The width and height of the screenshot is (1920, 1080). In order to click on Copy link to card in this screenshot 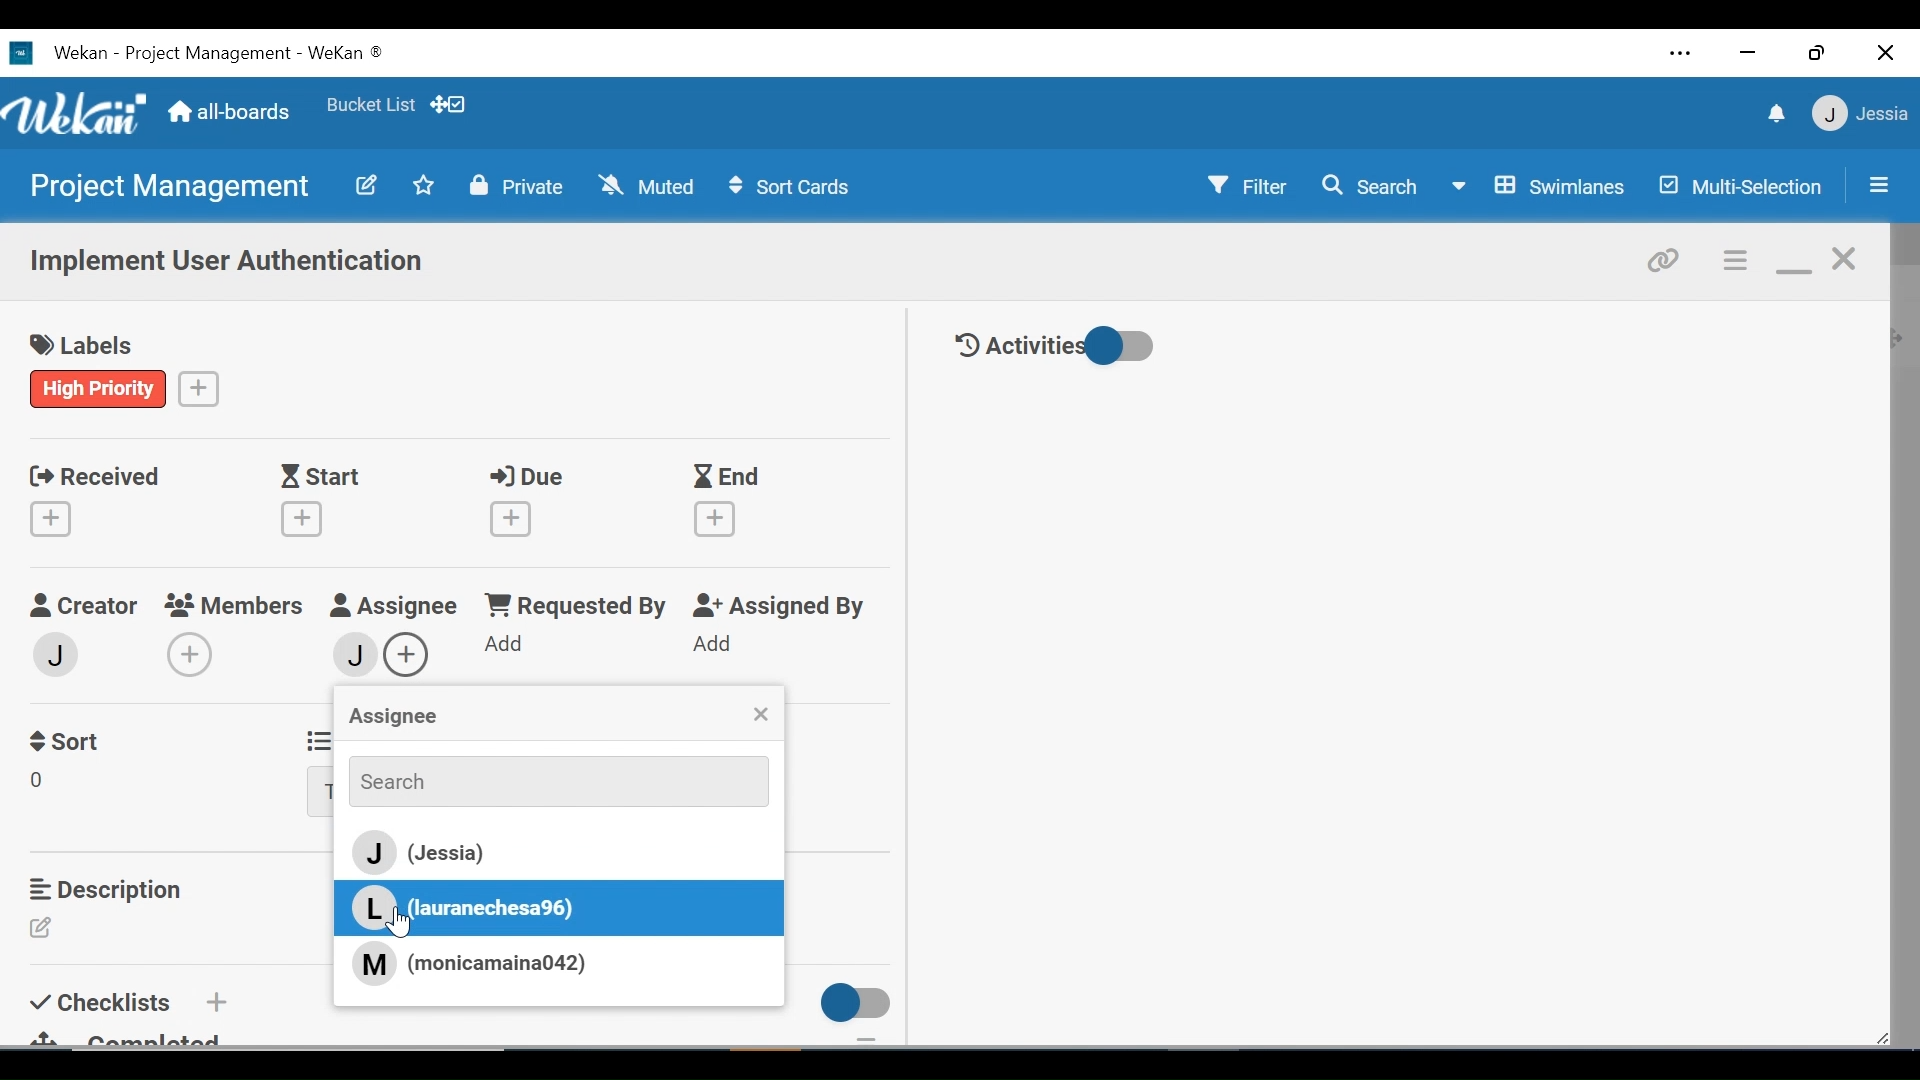, I will do `click(1665, 258)`.